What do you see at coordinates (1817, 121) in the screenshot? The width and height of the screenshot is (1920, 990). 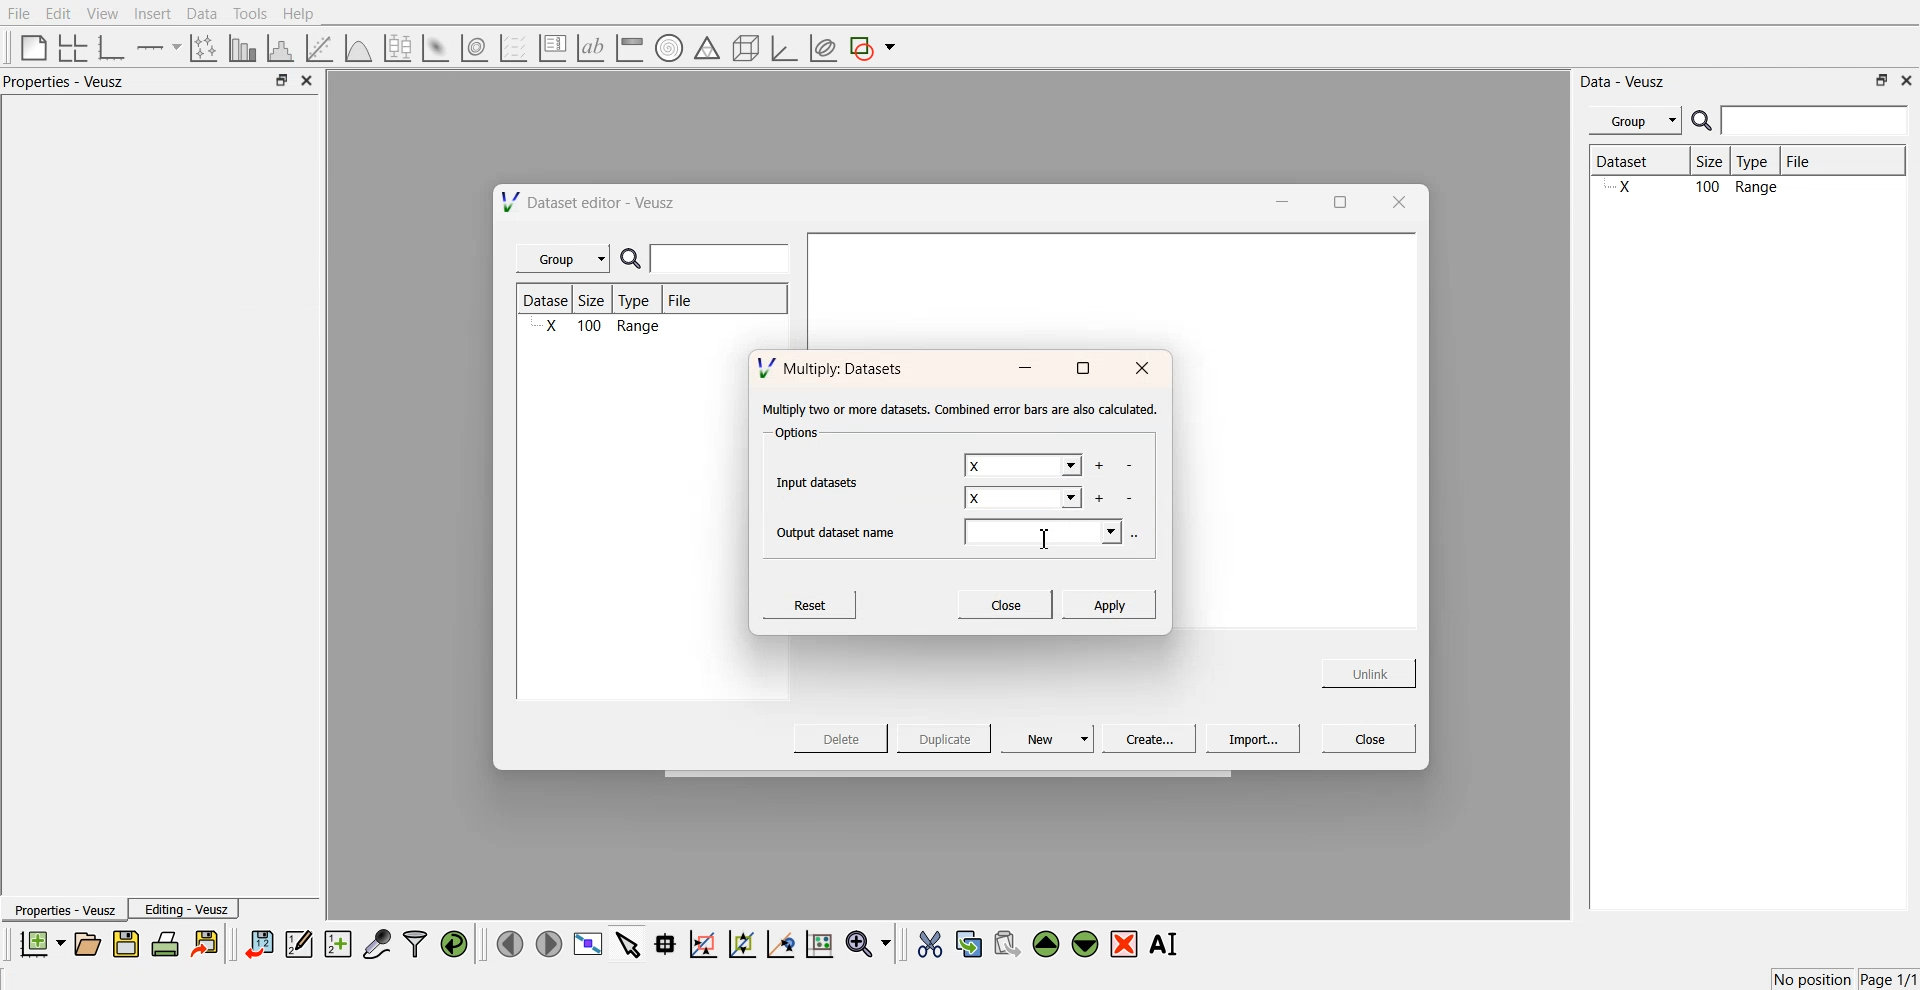 I see `enter search field` at bounding box center [1817, 121].